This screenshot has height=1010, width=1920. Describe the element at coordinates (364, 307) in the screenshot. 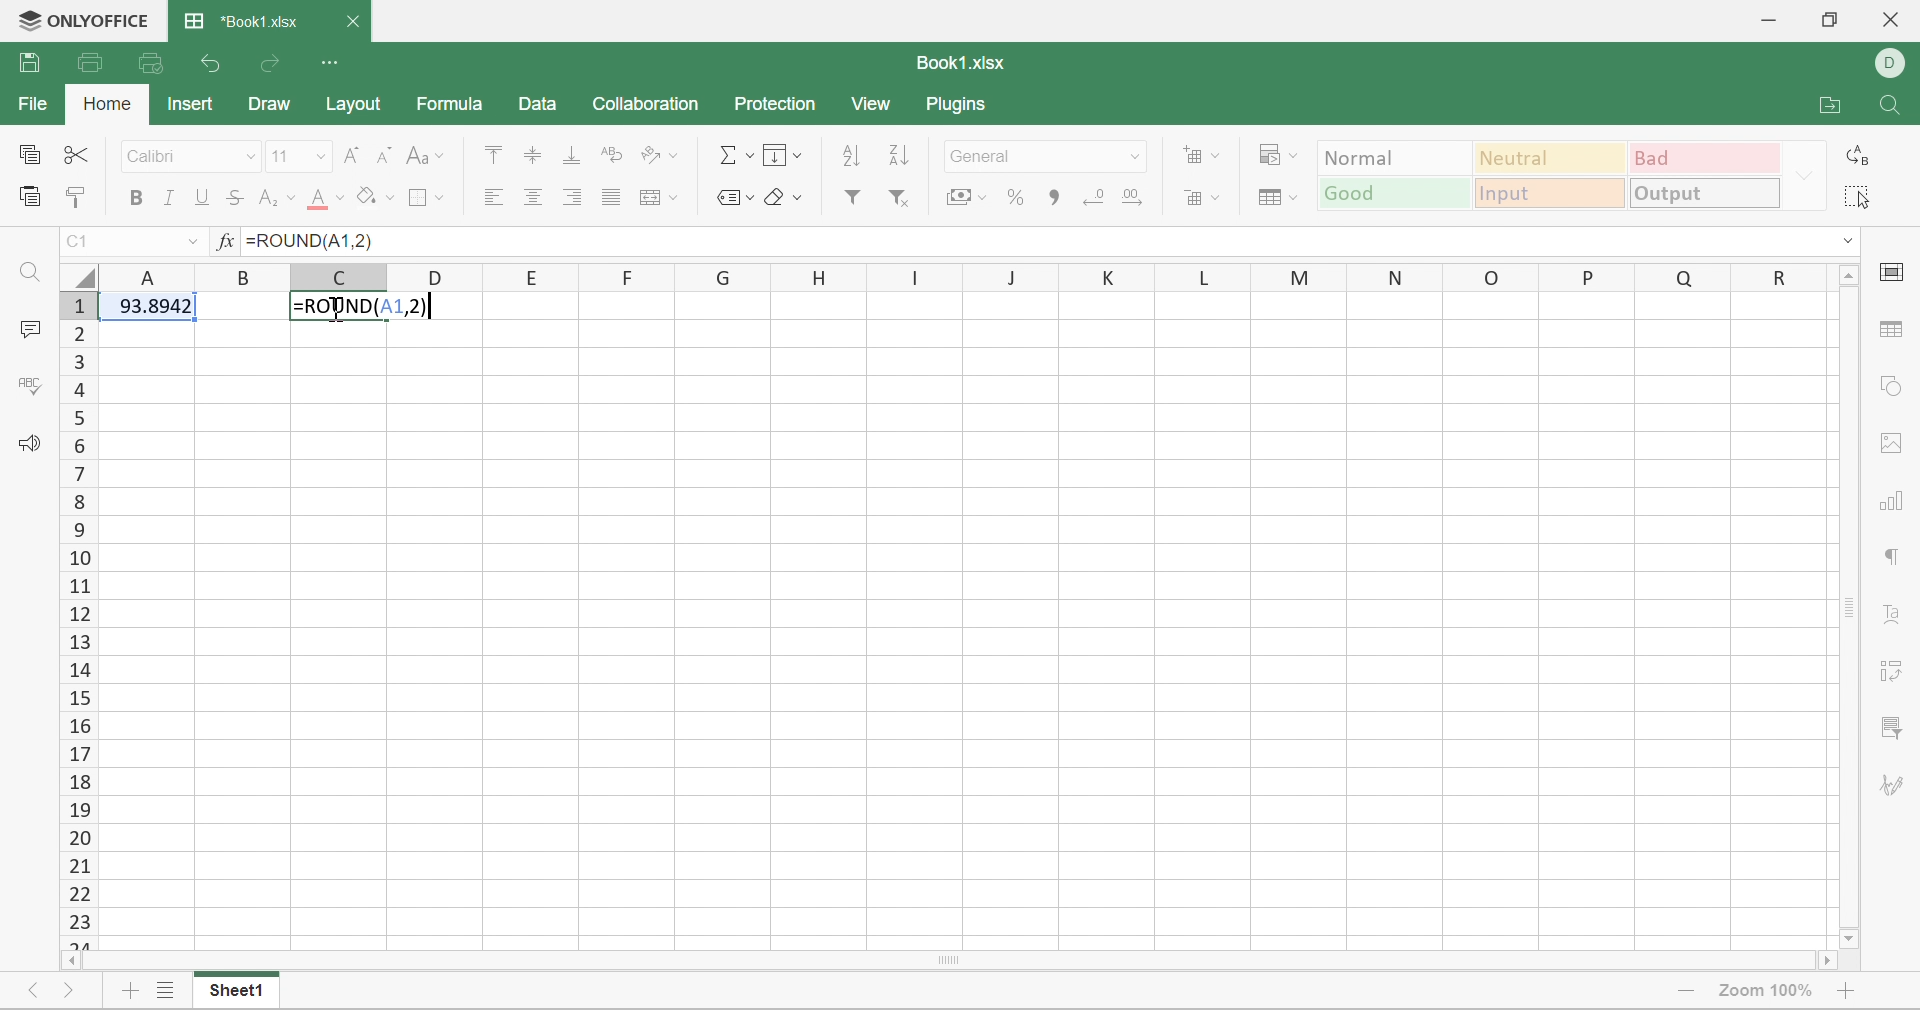

I see `ROUND(A1,2)` at that location.